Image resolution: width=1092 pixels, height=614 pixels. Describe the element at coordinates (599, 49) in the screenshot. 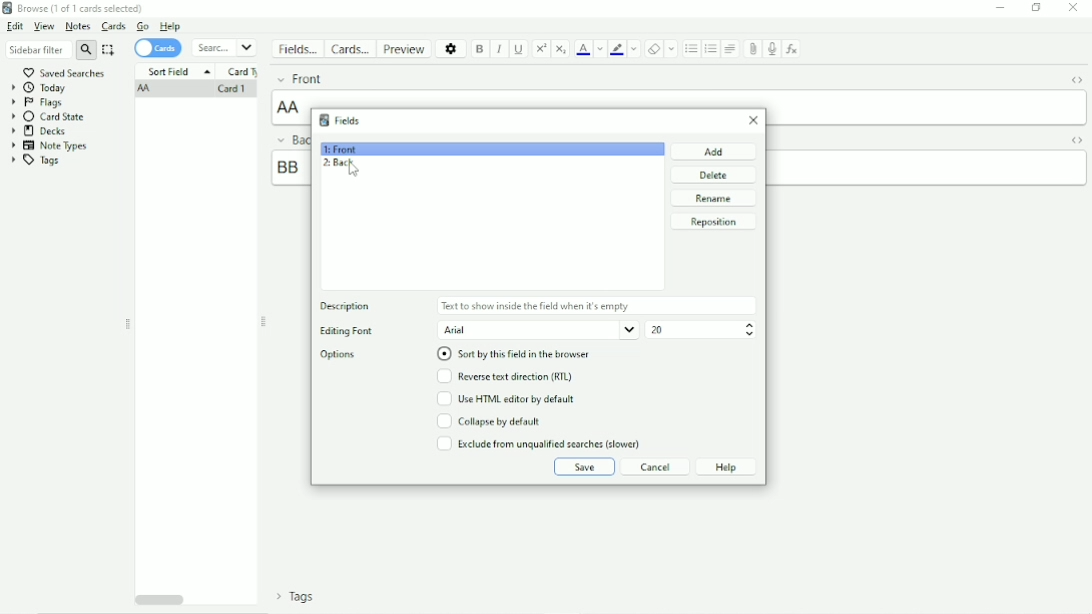

I see `Change color` at that location.